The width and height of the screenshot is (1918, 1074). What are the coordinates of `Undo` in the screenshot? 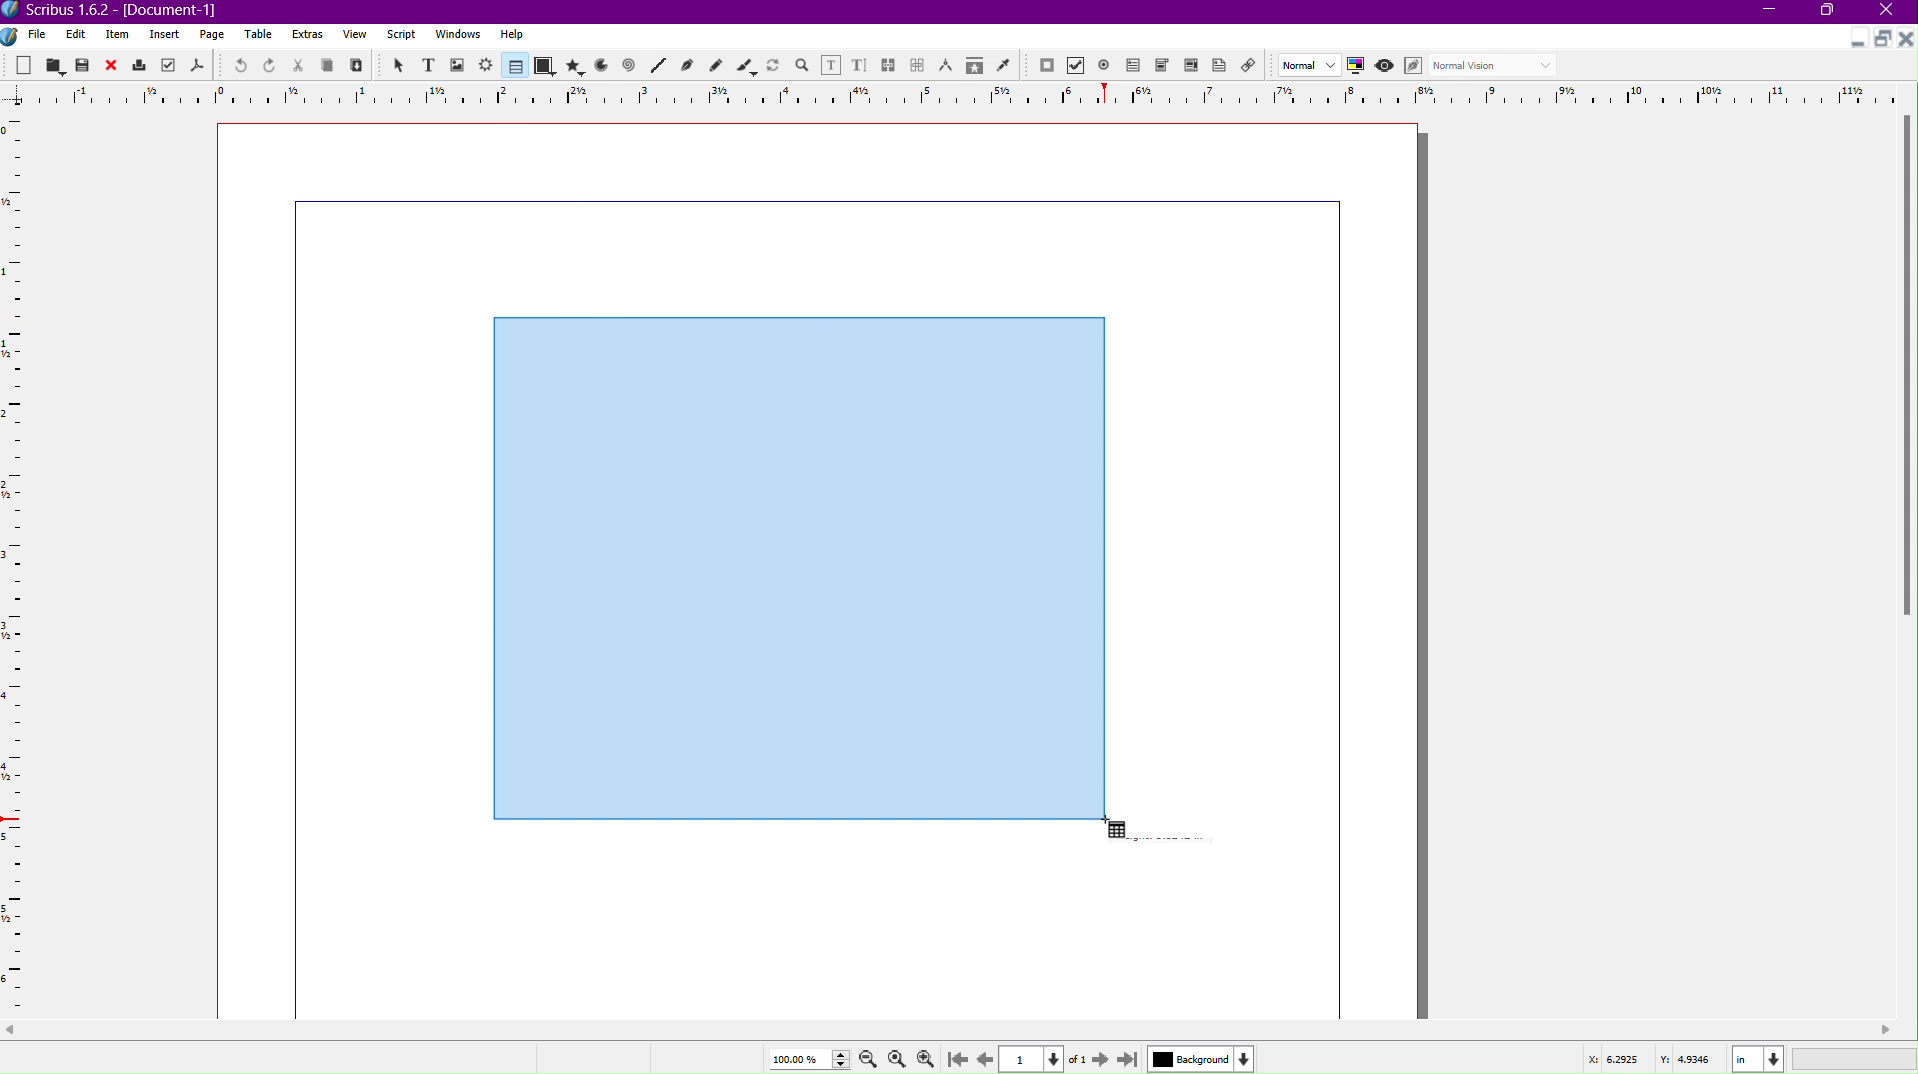 It's located at (235, 65).